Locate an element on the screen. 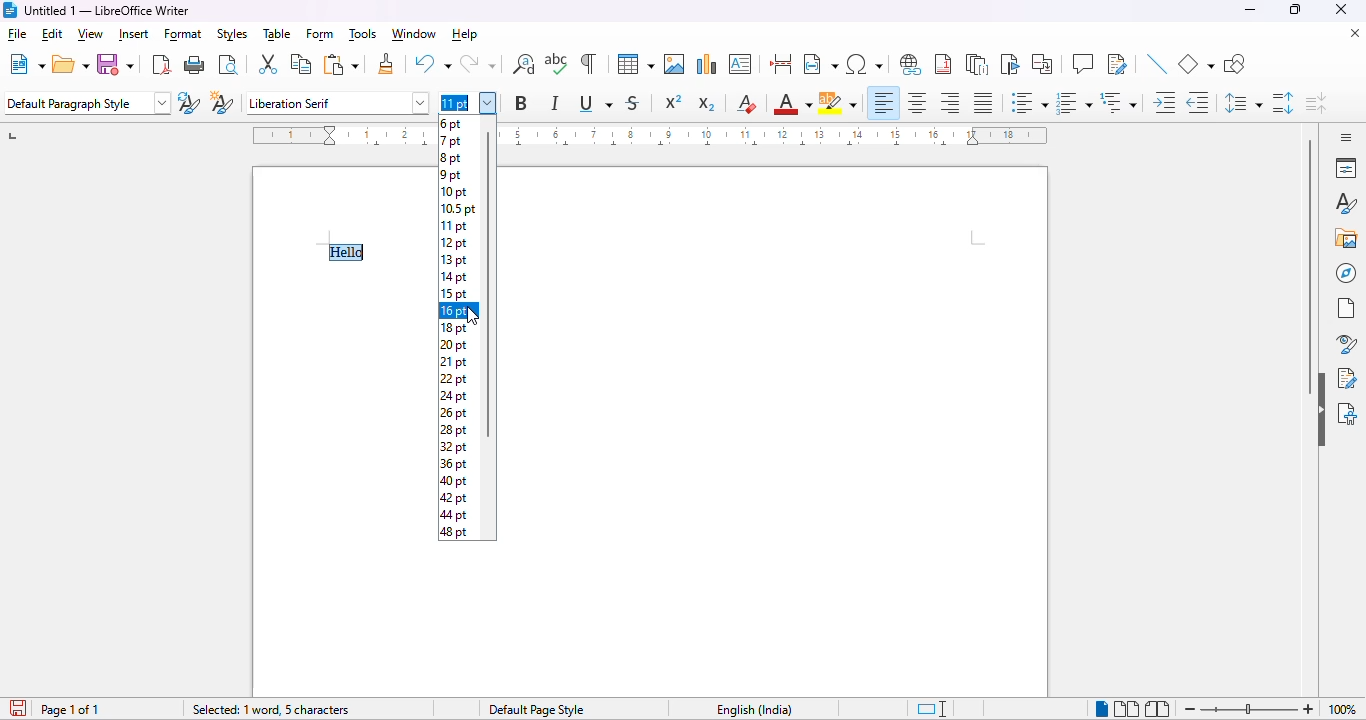 The image size is (1366, 720). basic shapes is located at coordinates (1196, 65).